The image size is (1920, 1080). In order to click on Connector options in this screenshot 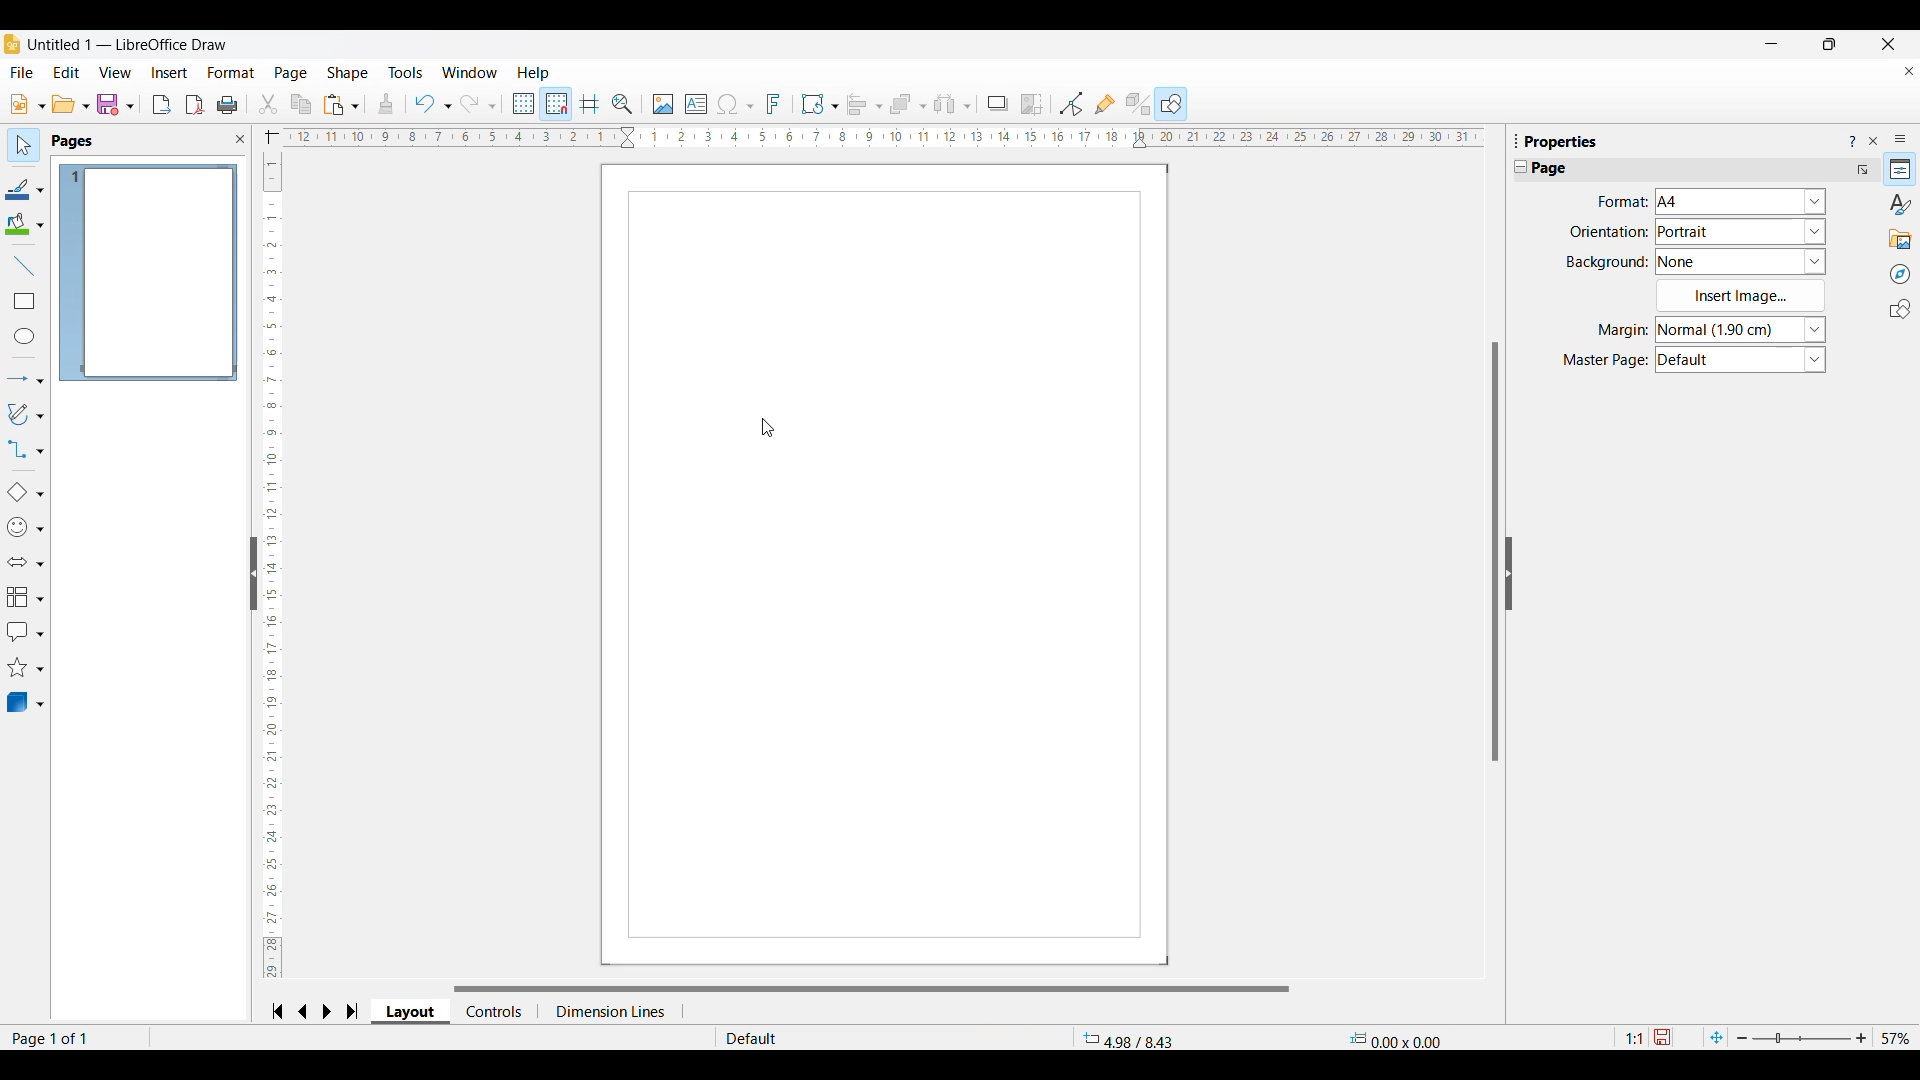, I will do `click(25, 449)`.